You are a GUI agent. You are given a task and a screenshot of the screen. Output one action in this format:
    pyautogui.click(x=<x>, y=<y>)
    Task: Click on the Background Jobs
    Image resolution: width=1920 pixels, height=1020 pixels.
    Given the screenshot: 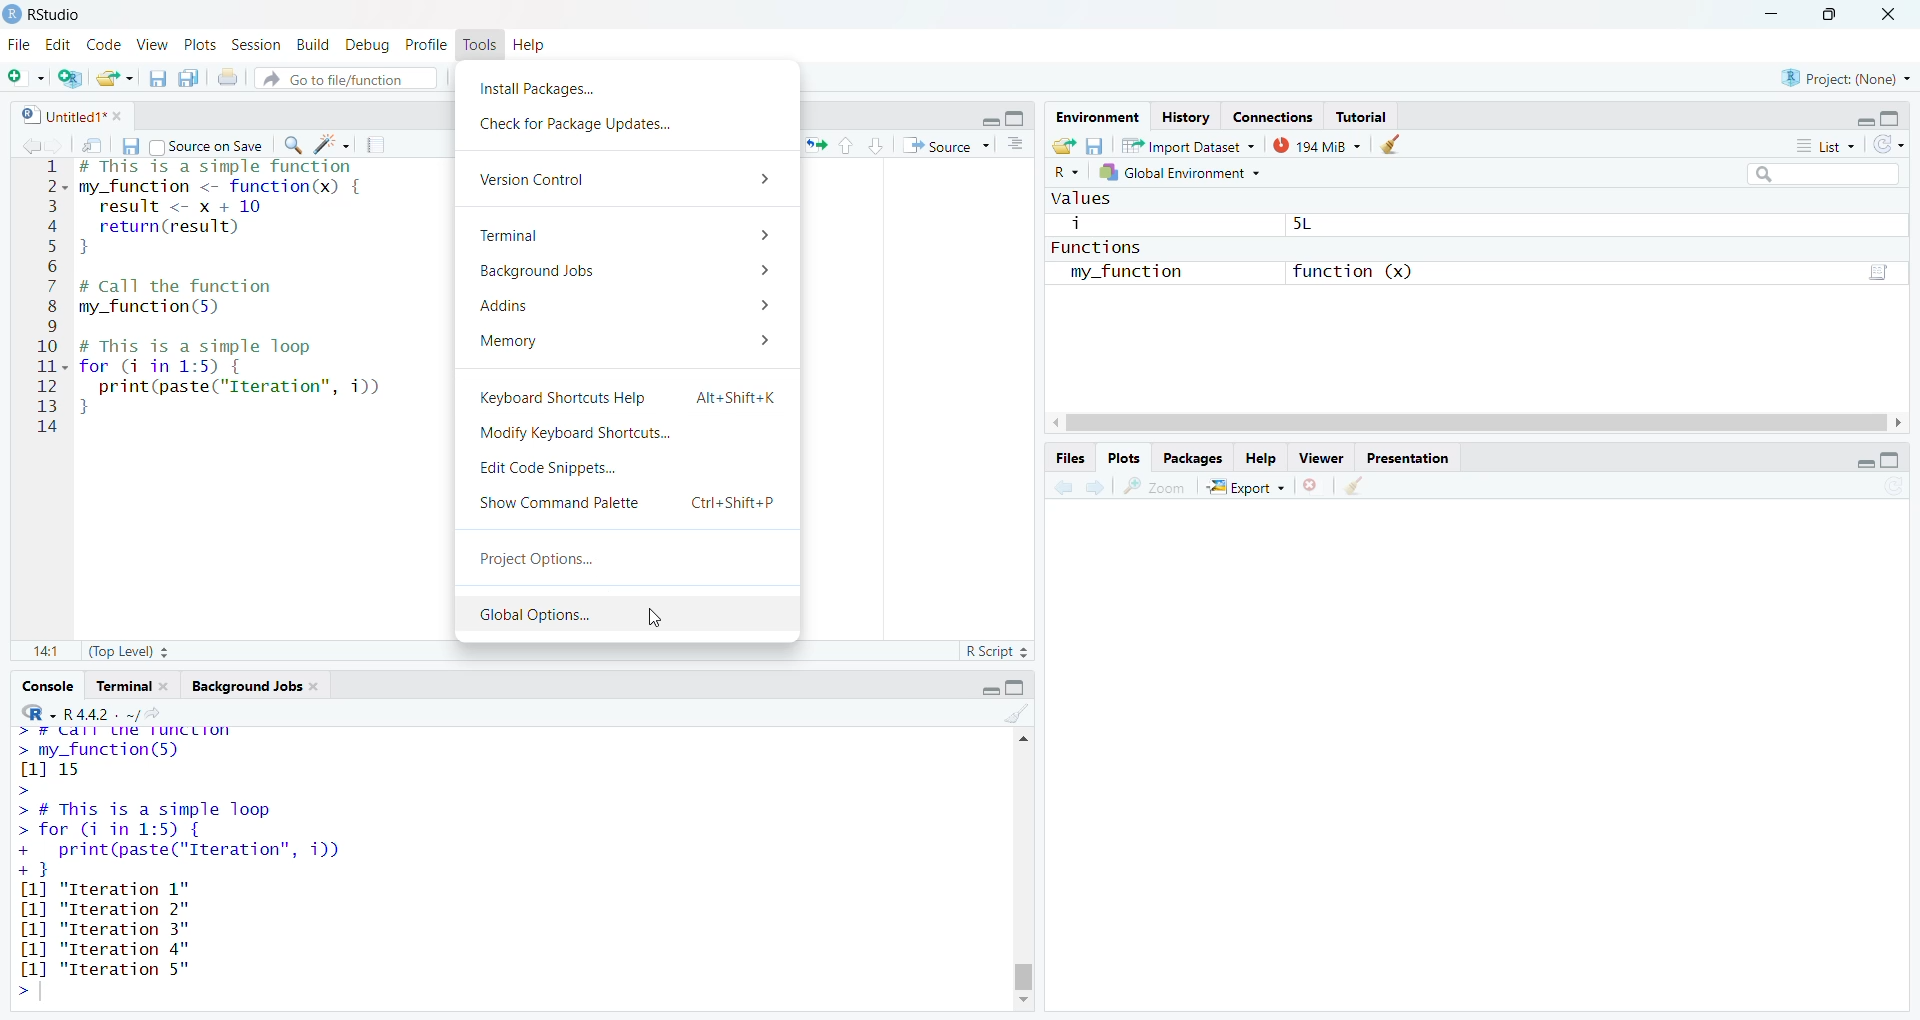 What is the action you would take?
    pyautogui.click(x=629, y=272)
    